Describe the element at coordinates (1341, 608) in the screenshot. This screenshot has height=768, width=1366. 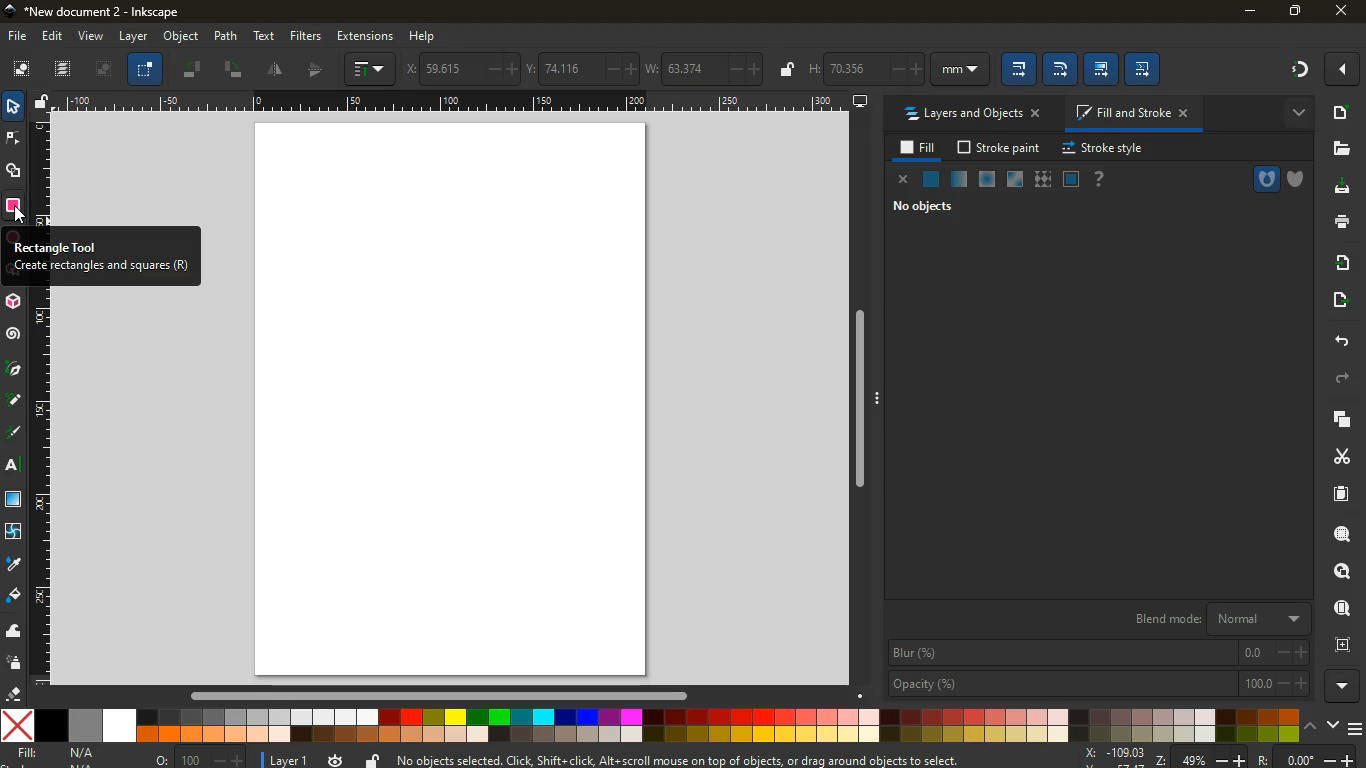
I see `find` at that location.